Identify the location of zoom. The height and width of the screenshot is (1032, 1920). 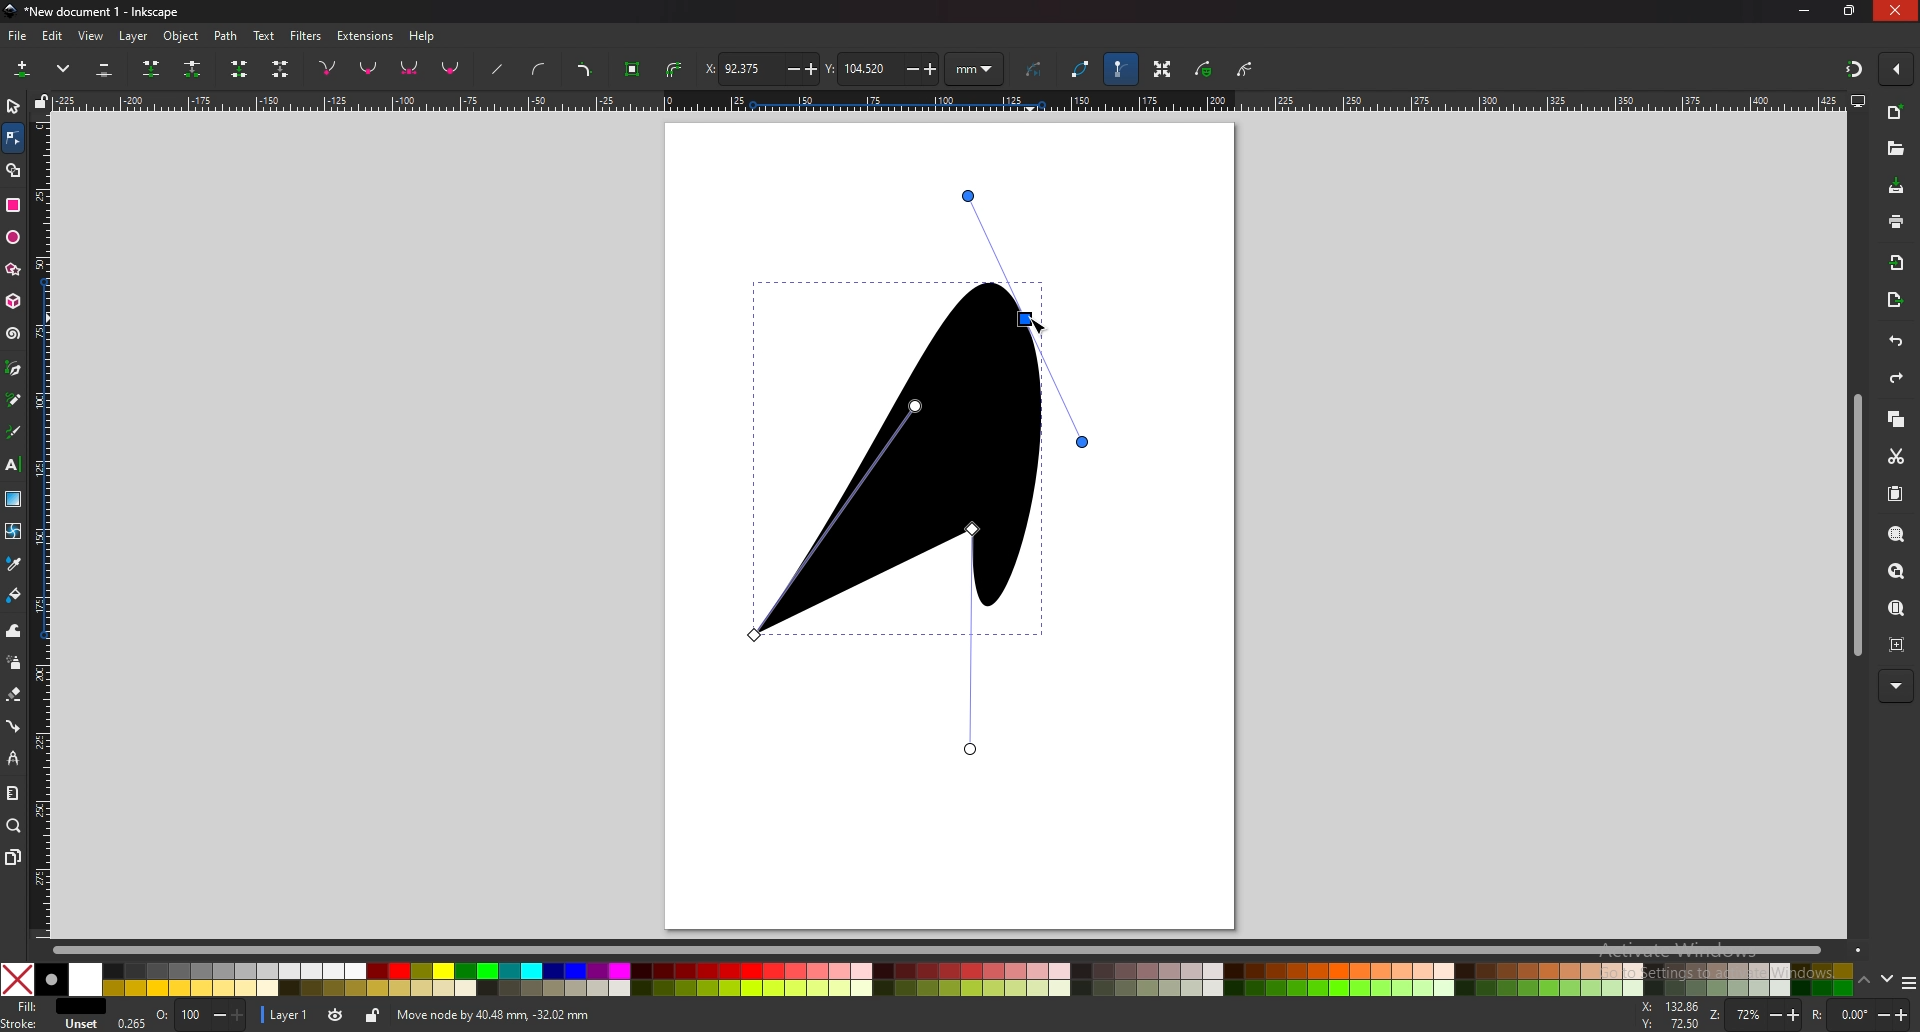
(14, 826).